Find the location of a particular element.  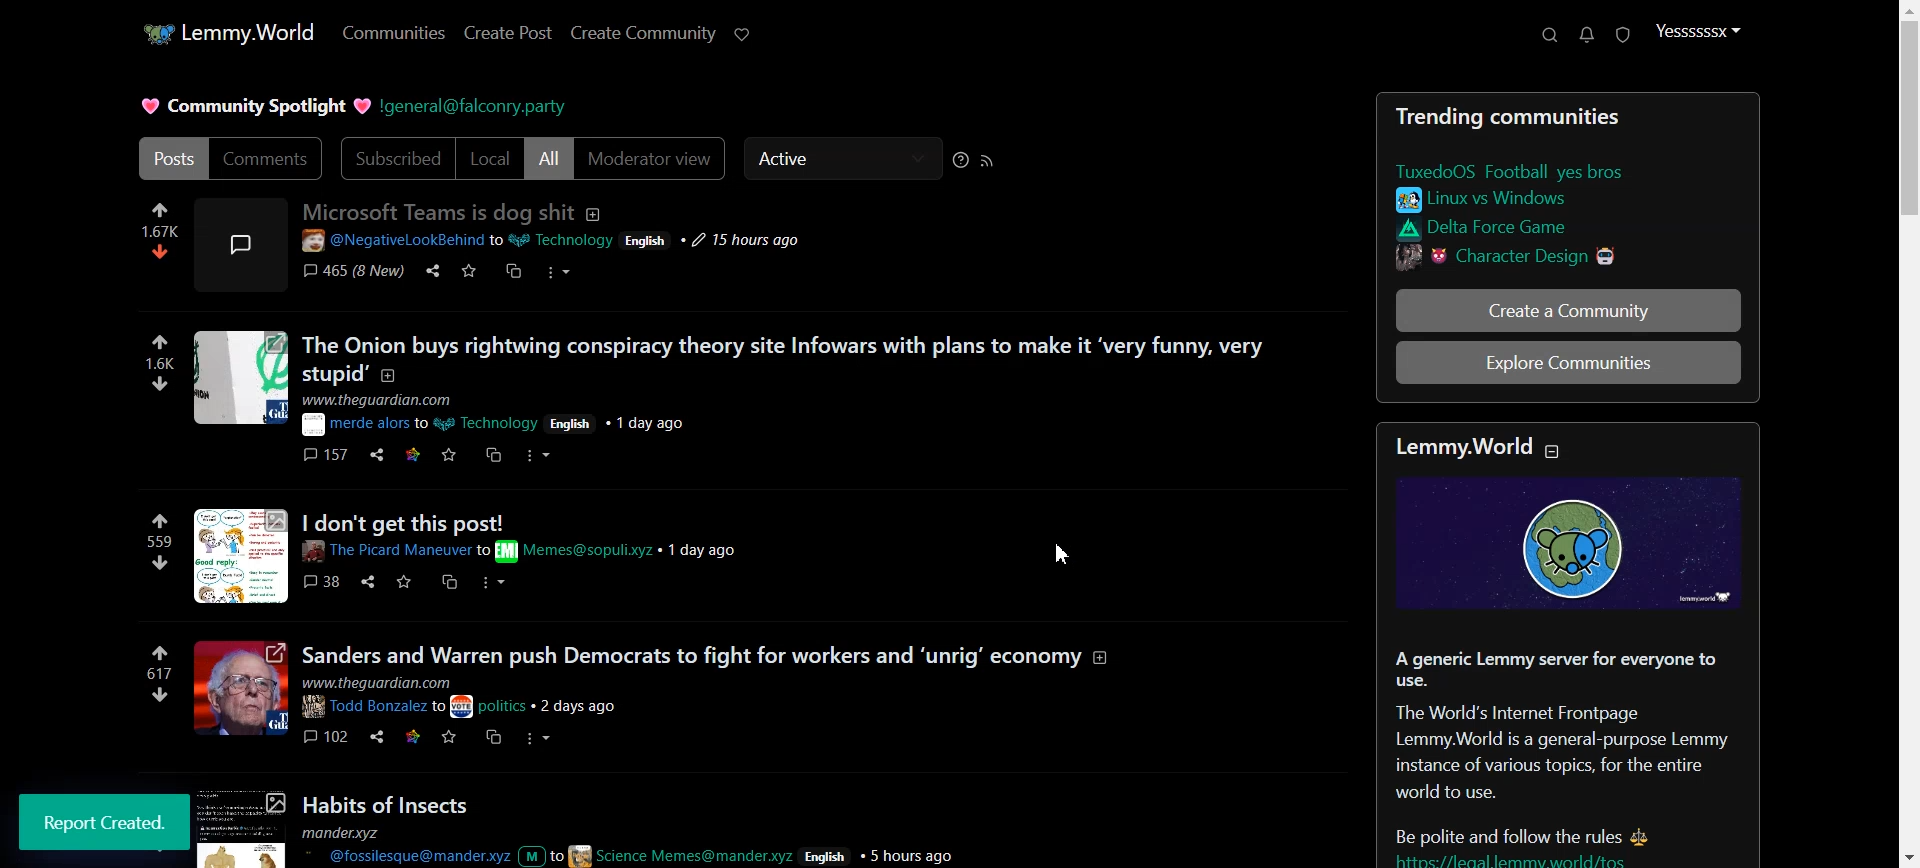

cs is located at coordinates (516, 275).